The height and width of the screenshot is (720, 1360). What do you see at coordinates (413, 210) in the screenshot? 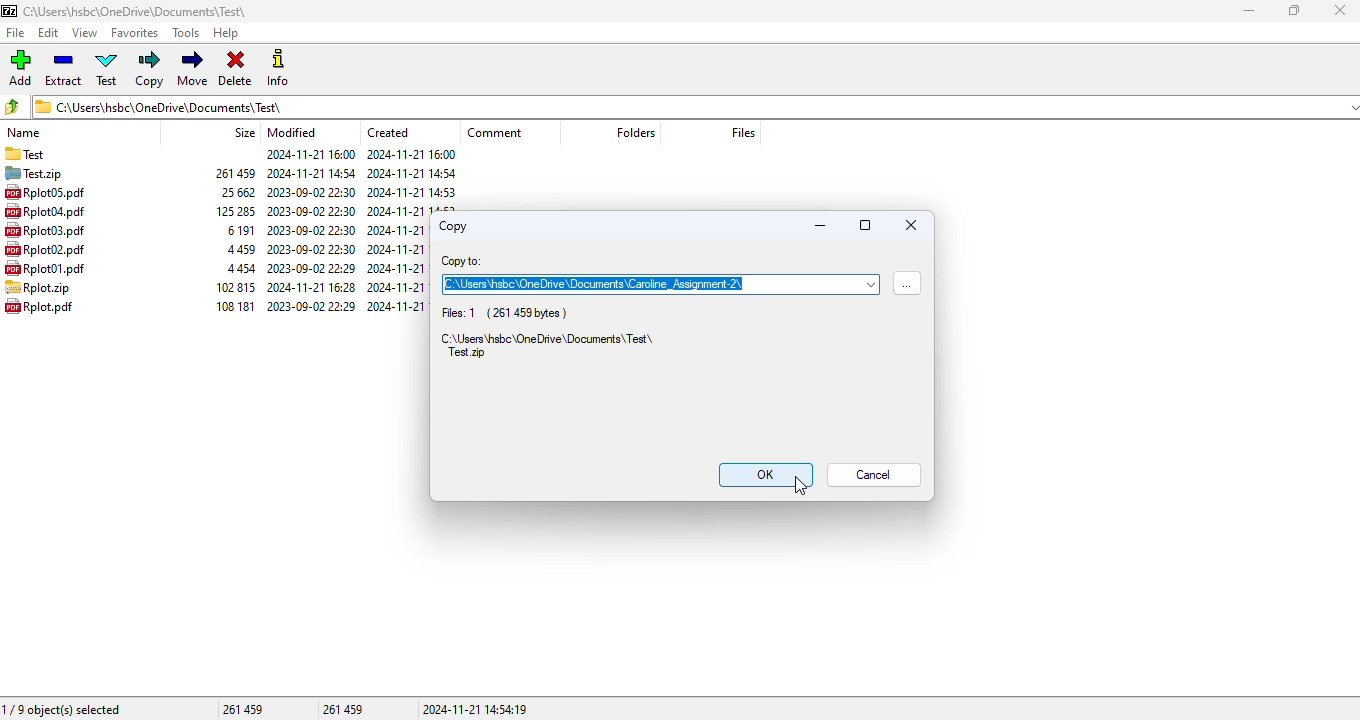
I see `created date & time` at bounding box center [413, 210].